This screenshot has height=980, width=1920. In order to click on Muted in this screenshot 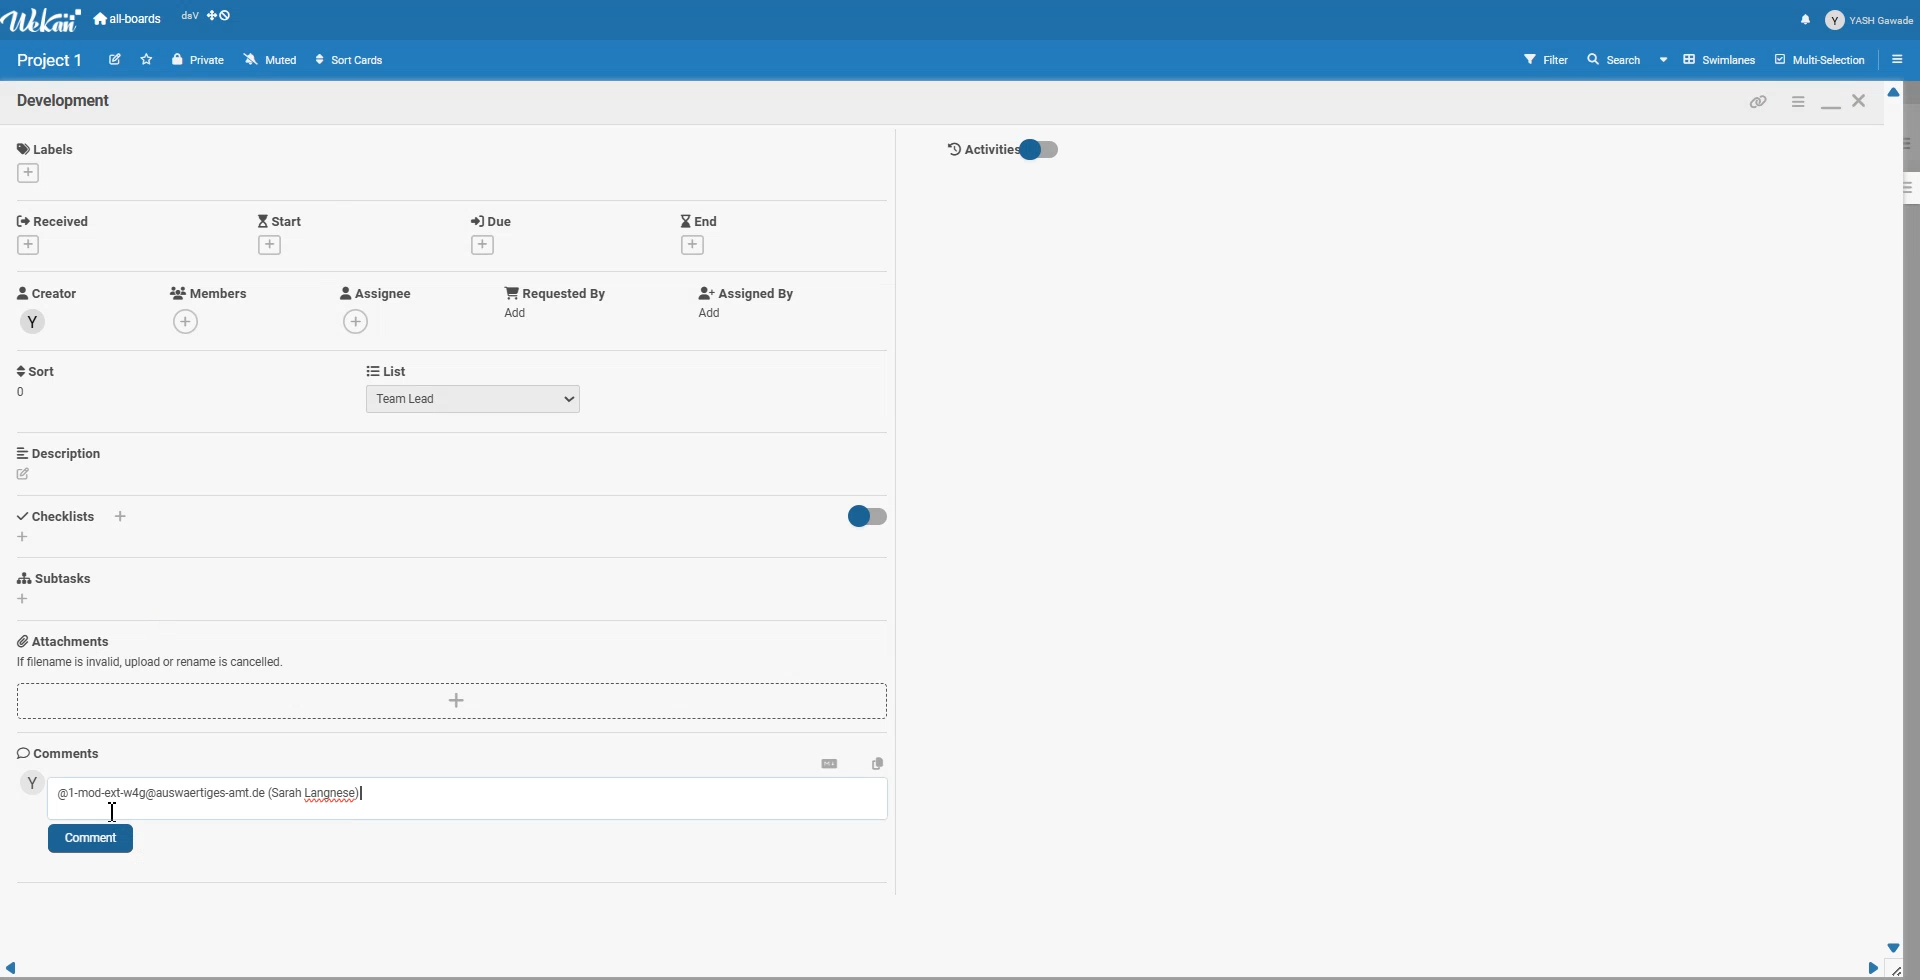, I will do `click(272, 59)`.